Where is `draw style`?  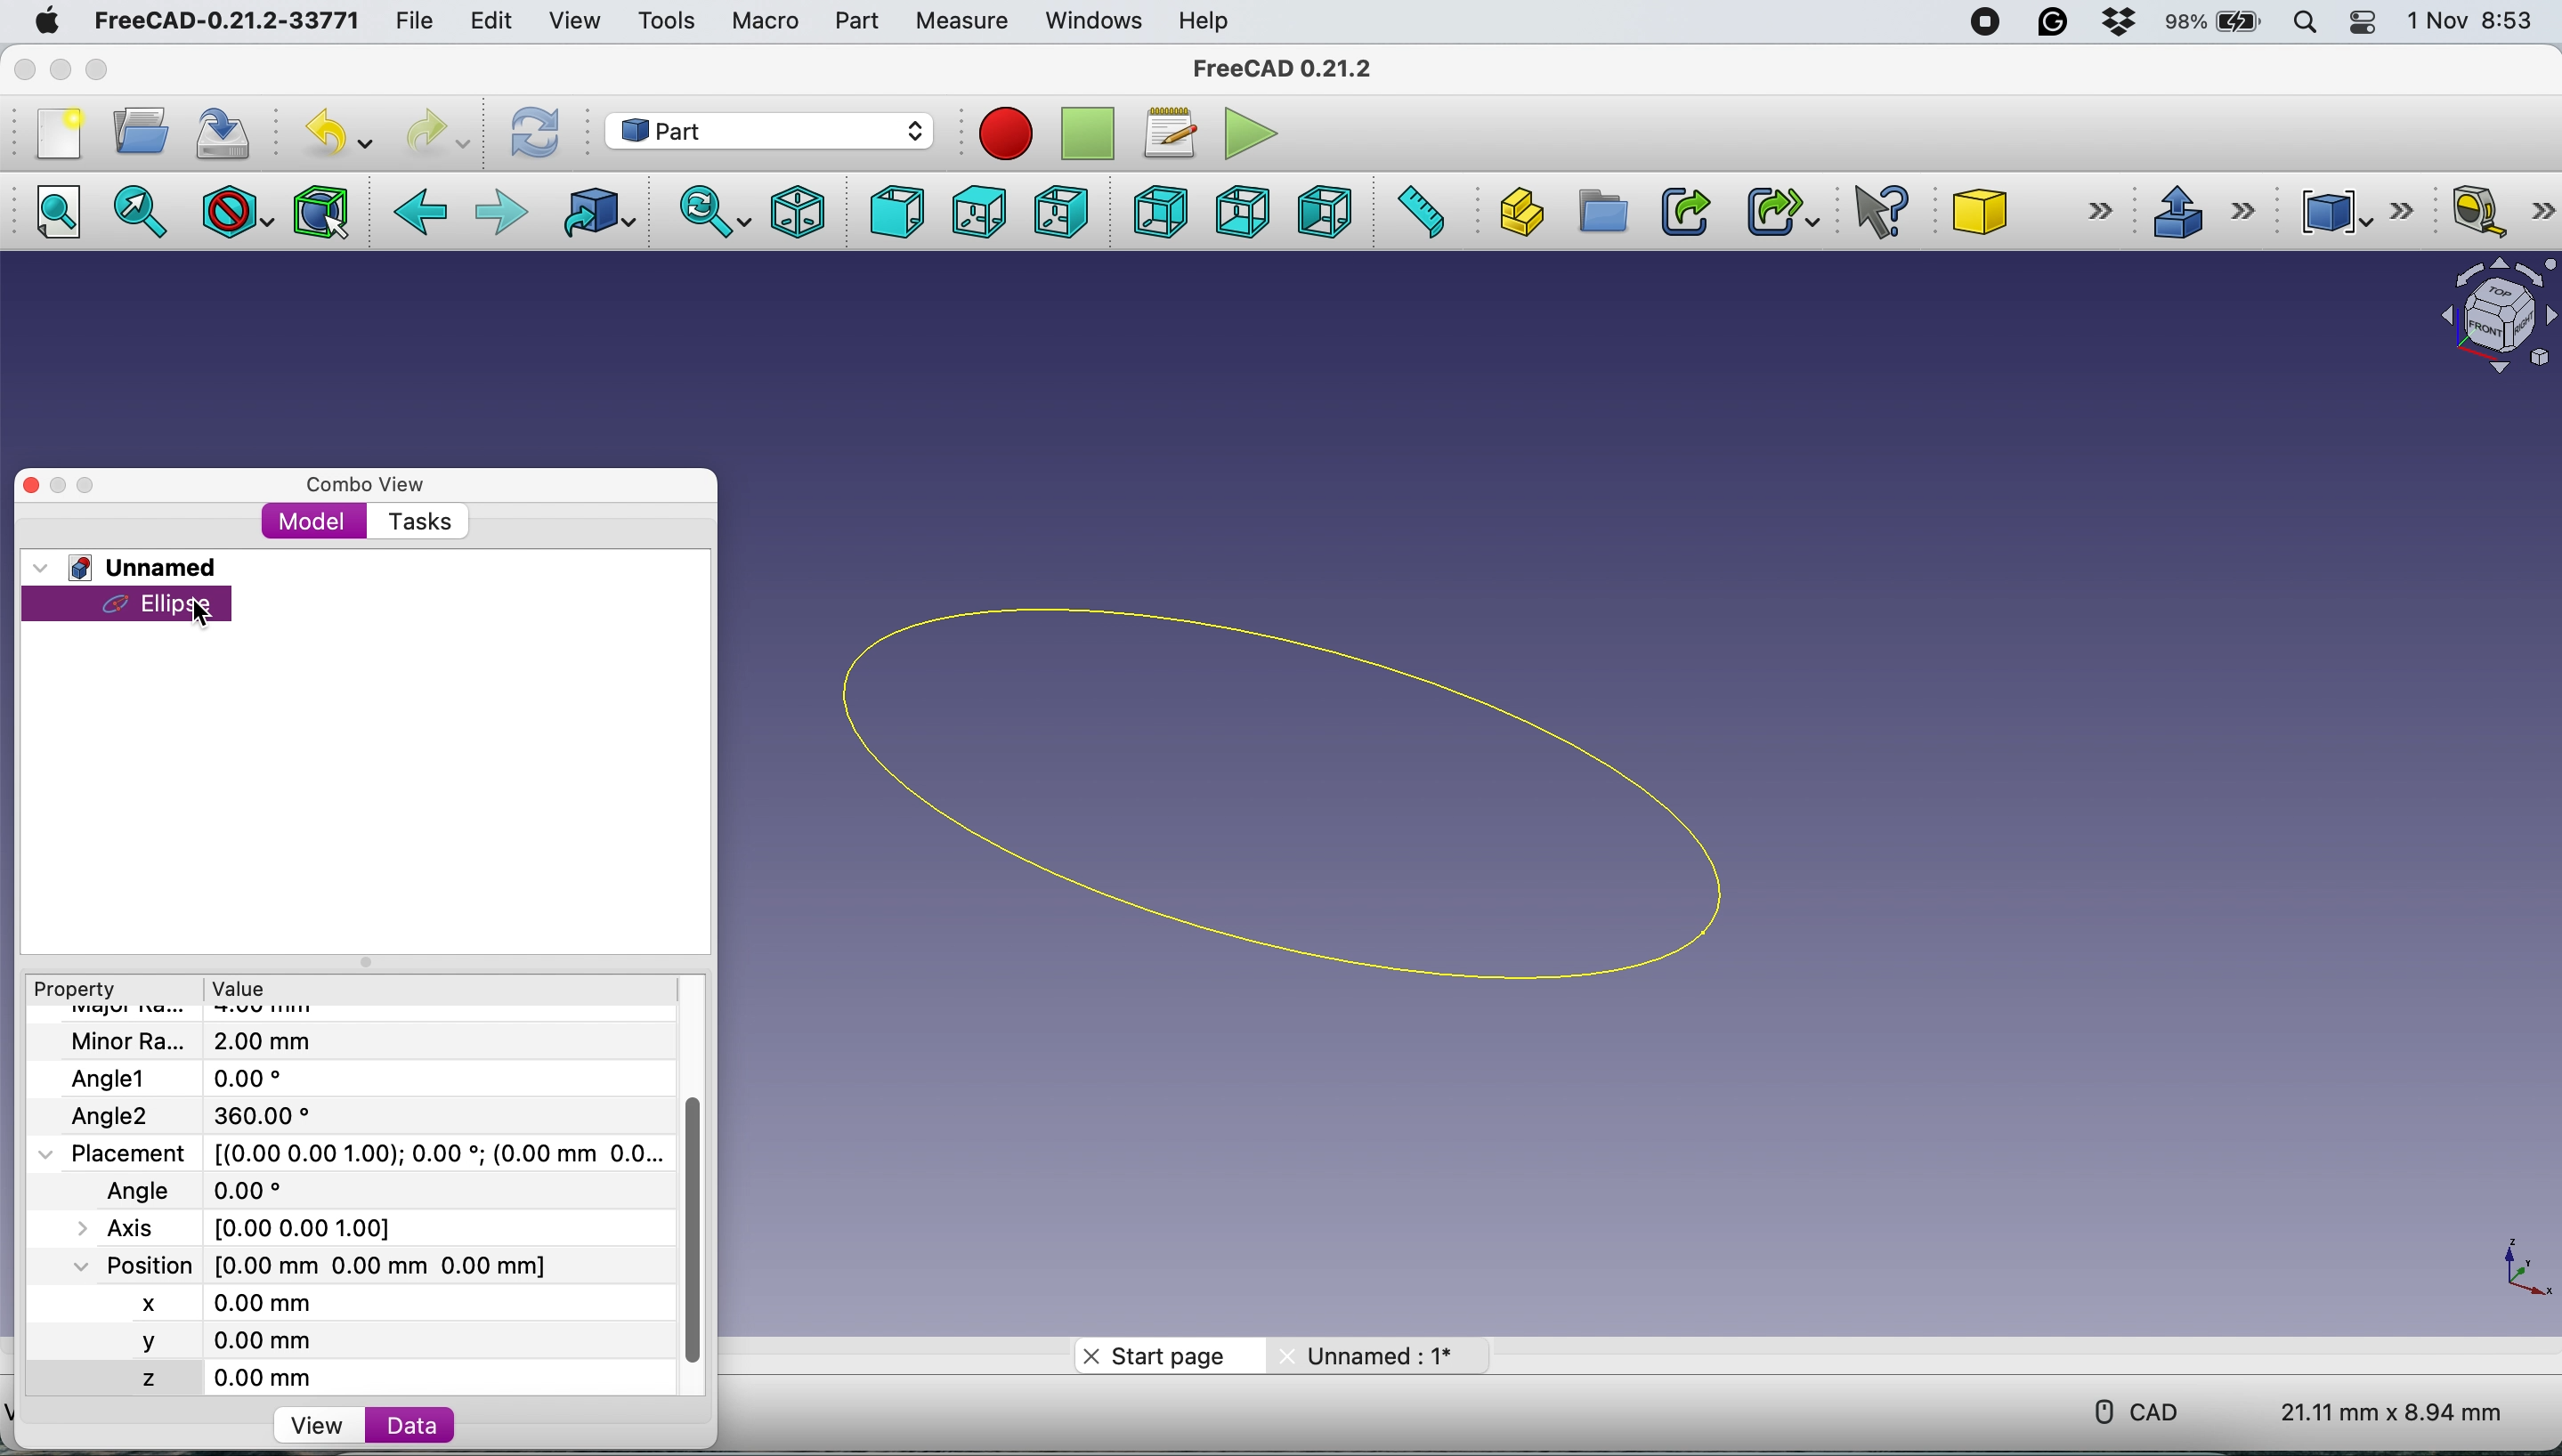 draw style is located at coordinates (233, 212).